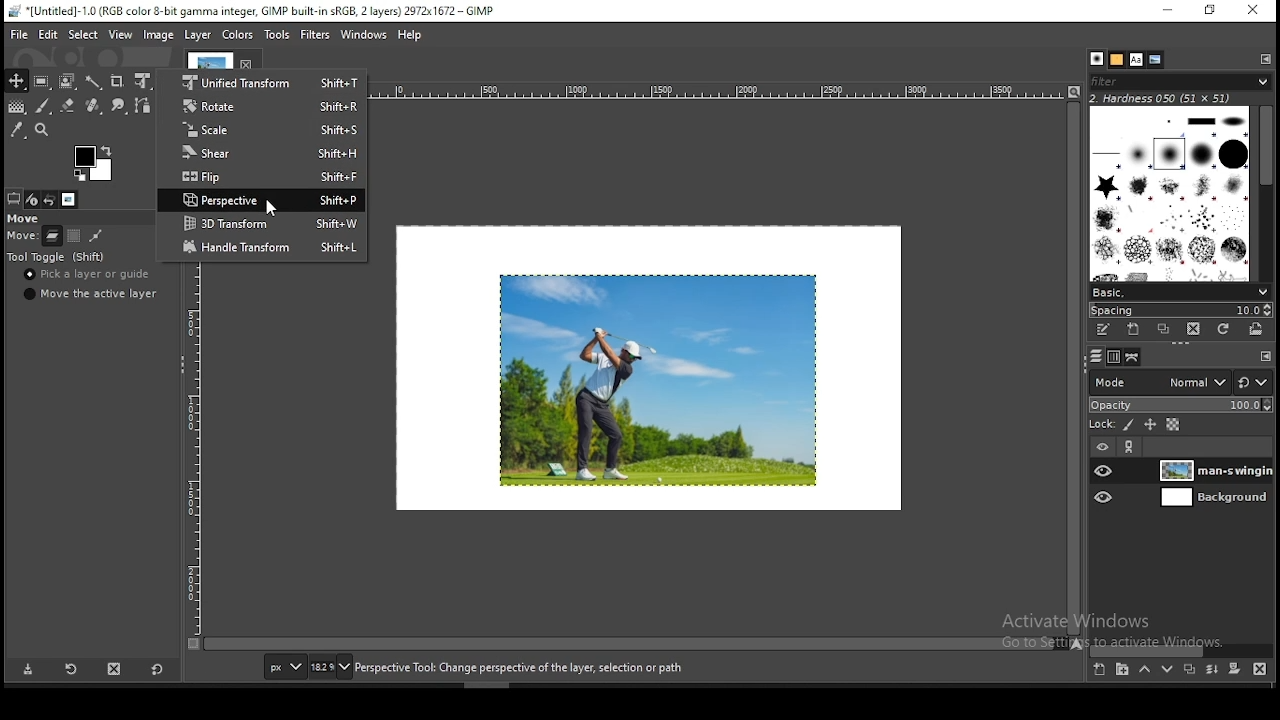  What do you see at coordinates (26, 218) in the screenshot?
I see `move` at bounding box center [26, 218].